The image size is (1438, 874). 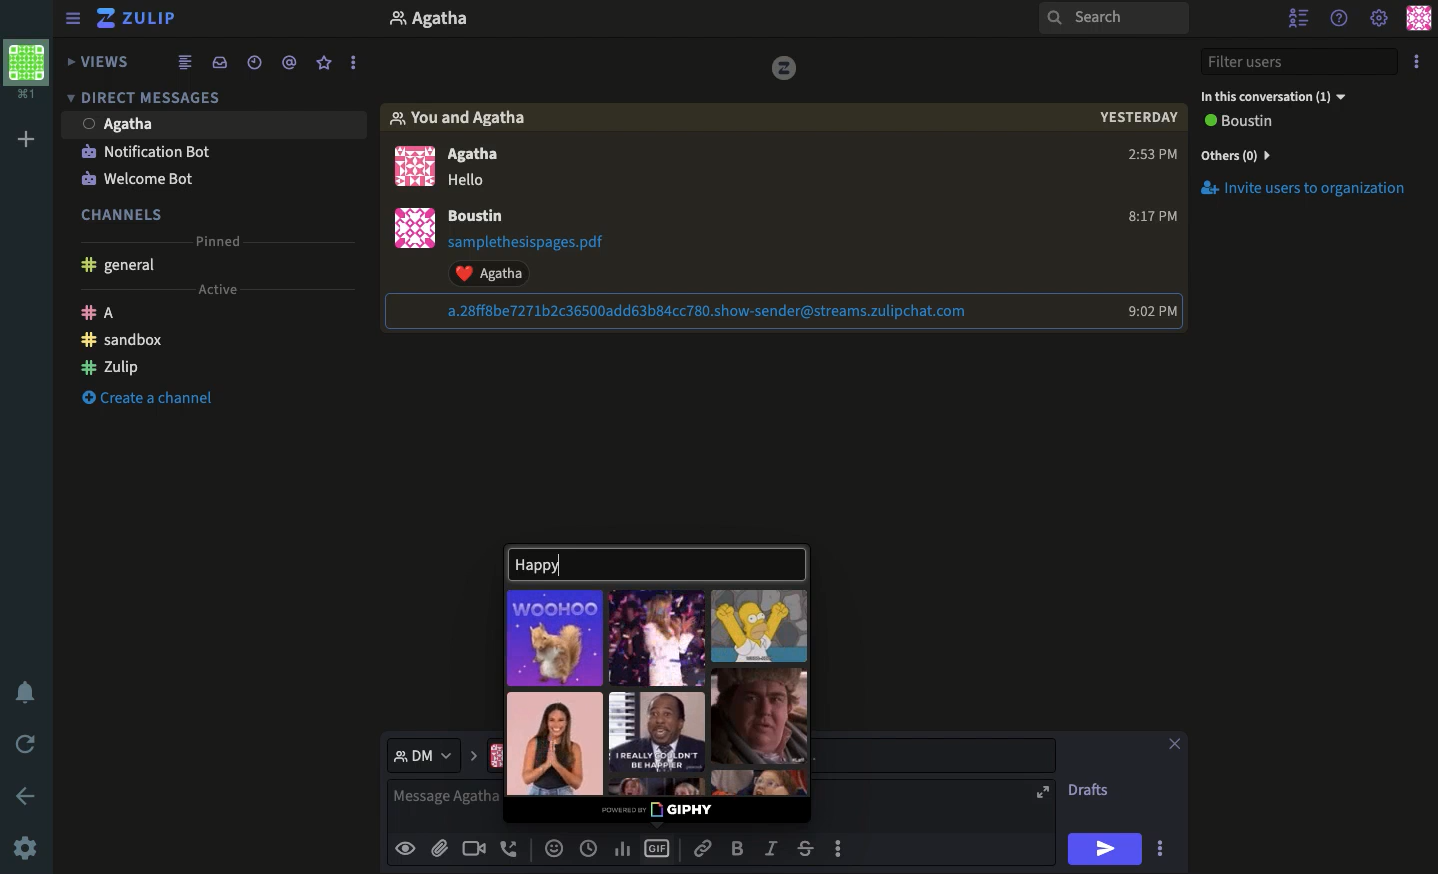 What do you see at coordinates (29, 68) in the screenshot?
I see `Workspace profile` at bounding box center [29, 68].